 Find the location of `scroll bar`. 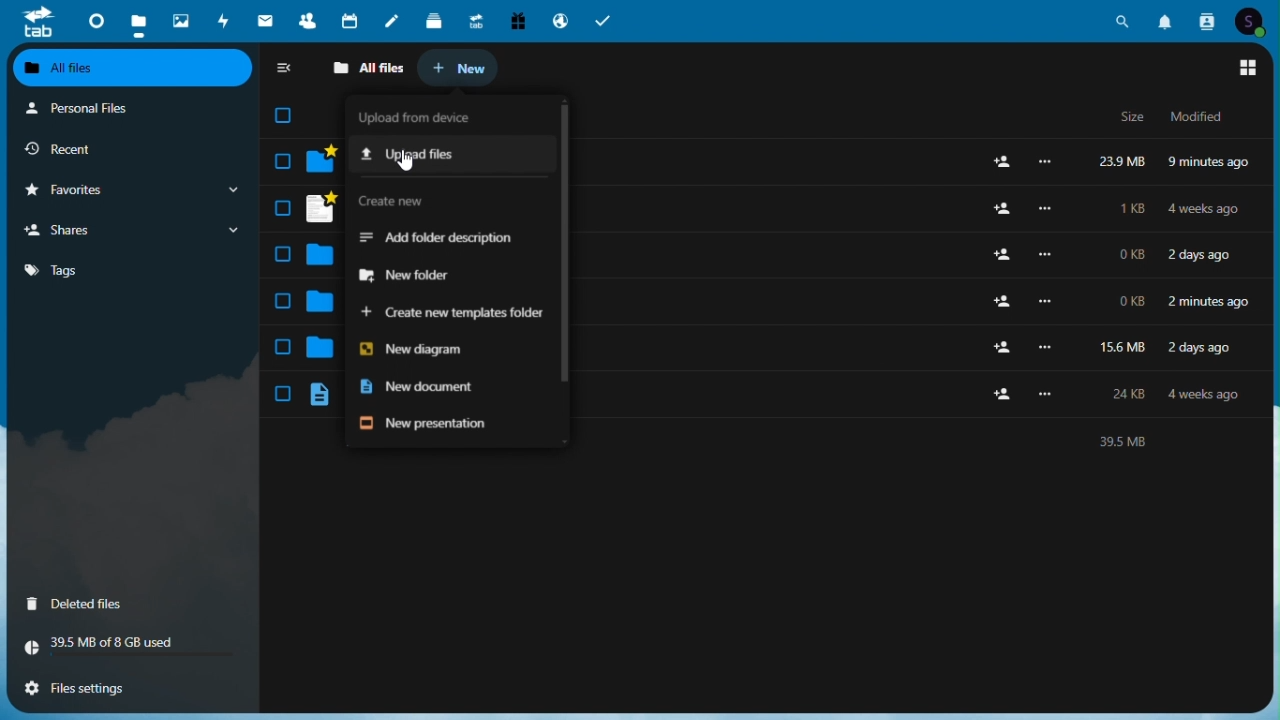

scroll bar is located at coordinates (565, 242).